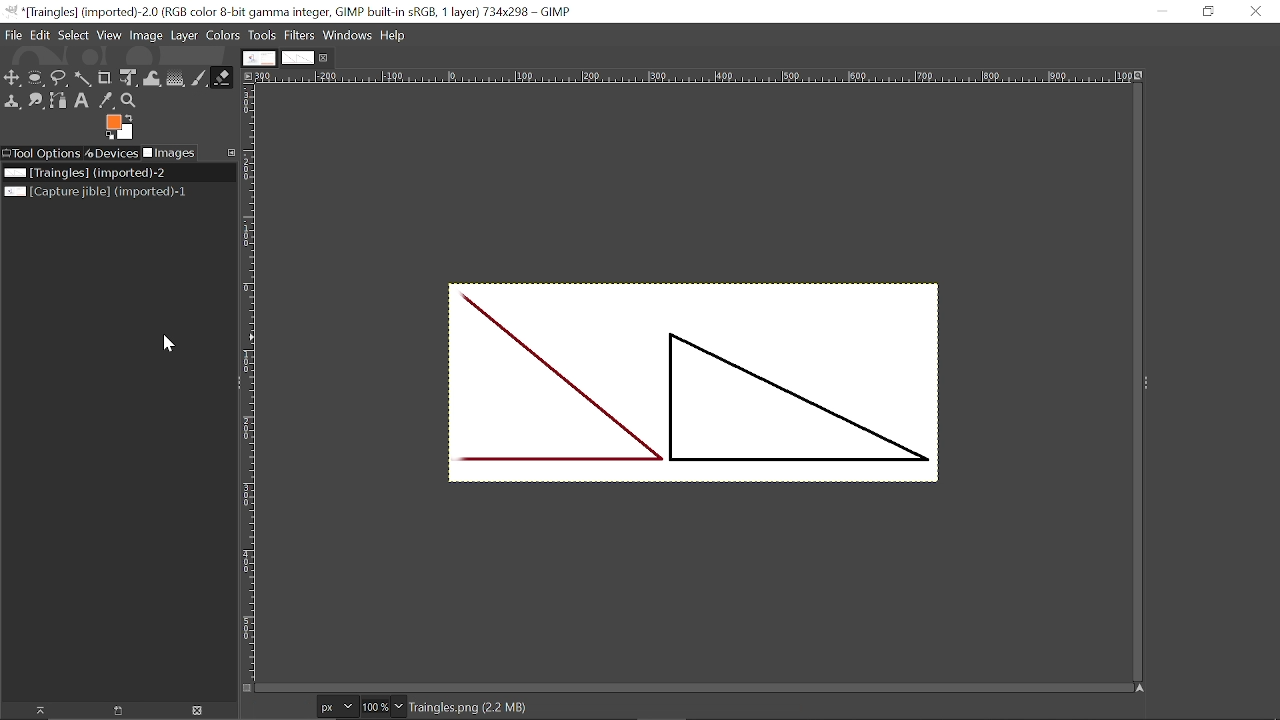 The width and height of the screenshot is (1280, 720). Describe the element at coordinates (394, 35) in the screenshot. I see `Help` at that location.